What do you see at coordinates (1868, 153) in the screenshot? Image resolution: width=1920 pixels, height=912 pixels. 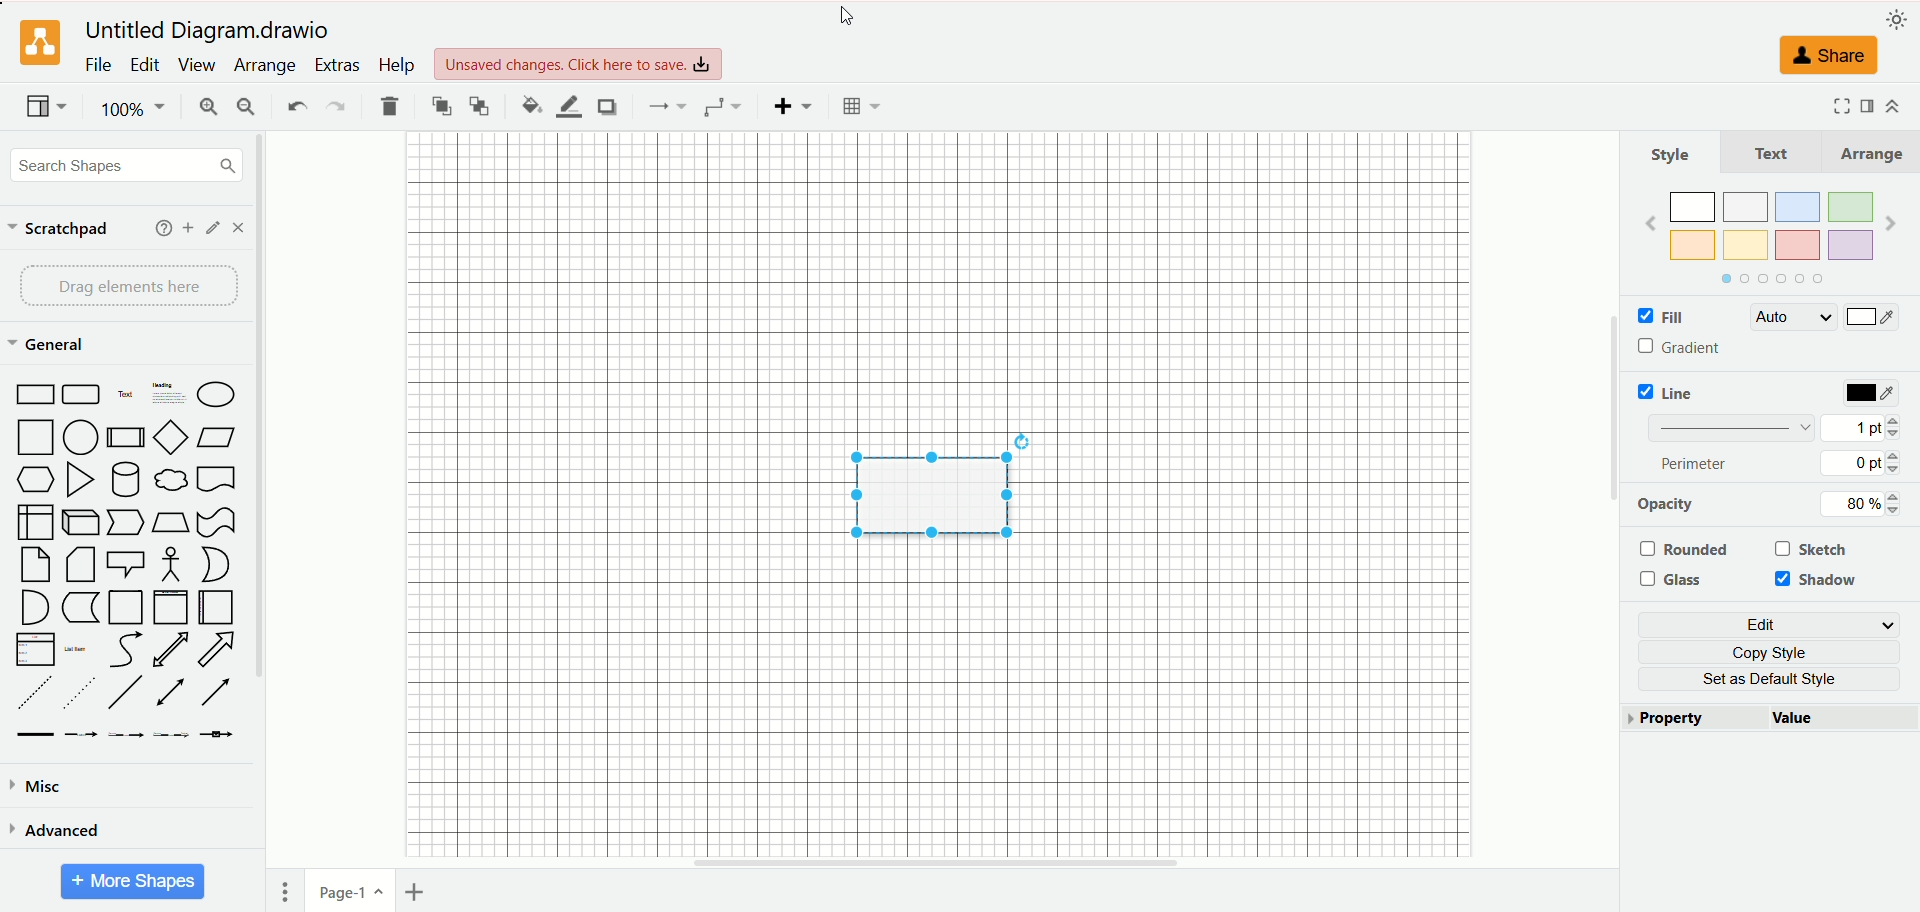 I see `arrange` at bounding box center [1868, 153].